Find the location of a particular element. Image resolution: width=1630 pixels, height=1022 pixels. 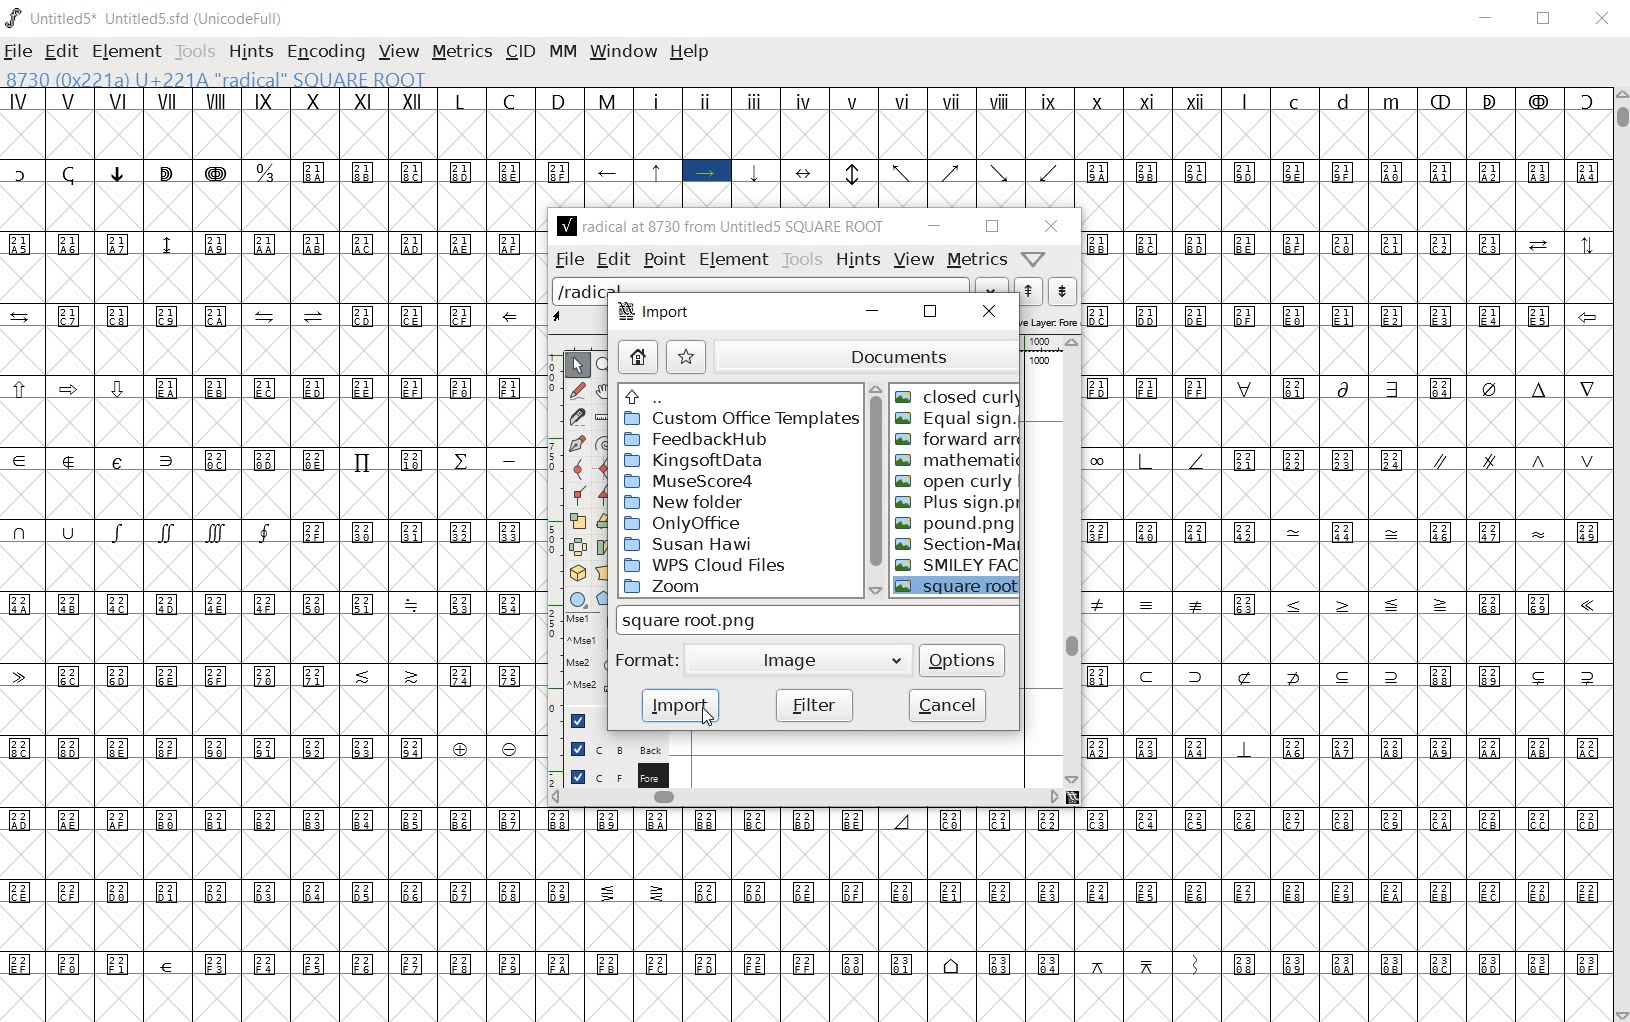

show the previous word on the list is located at coordinates (1063, 290).